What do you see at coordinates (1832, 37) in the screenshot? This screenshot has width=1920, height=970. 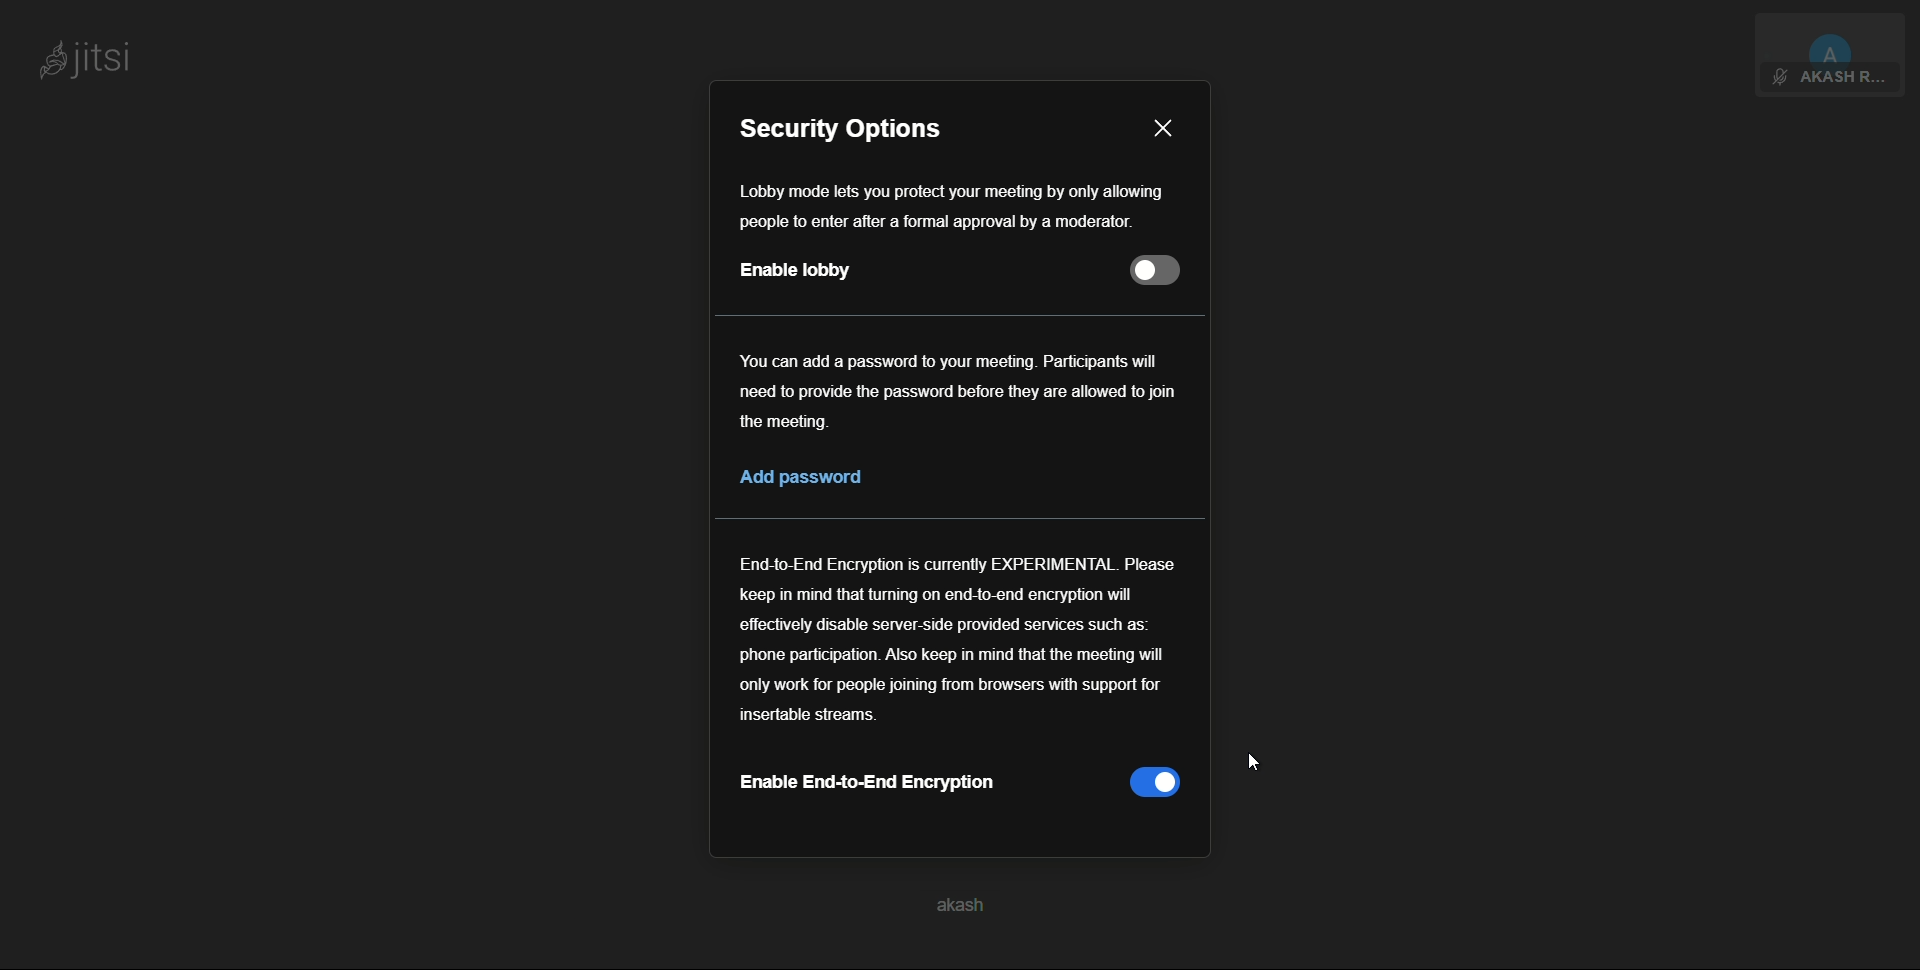 I see `participant` at bounding box center [1832, 37].